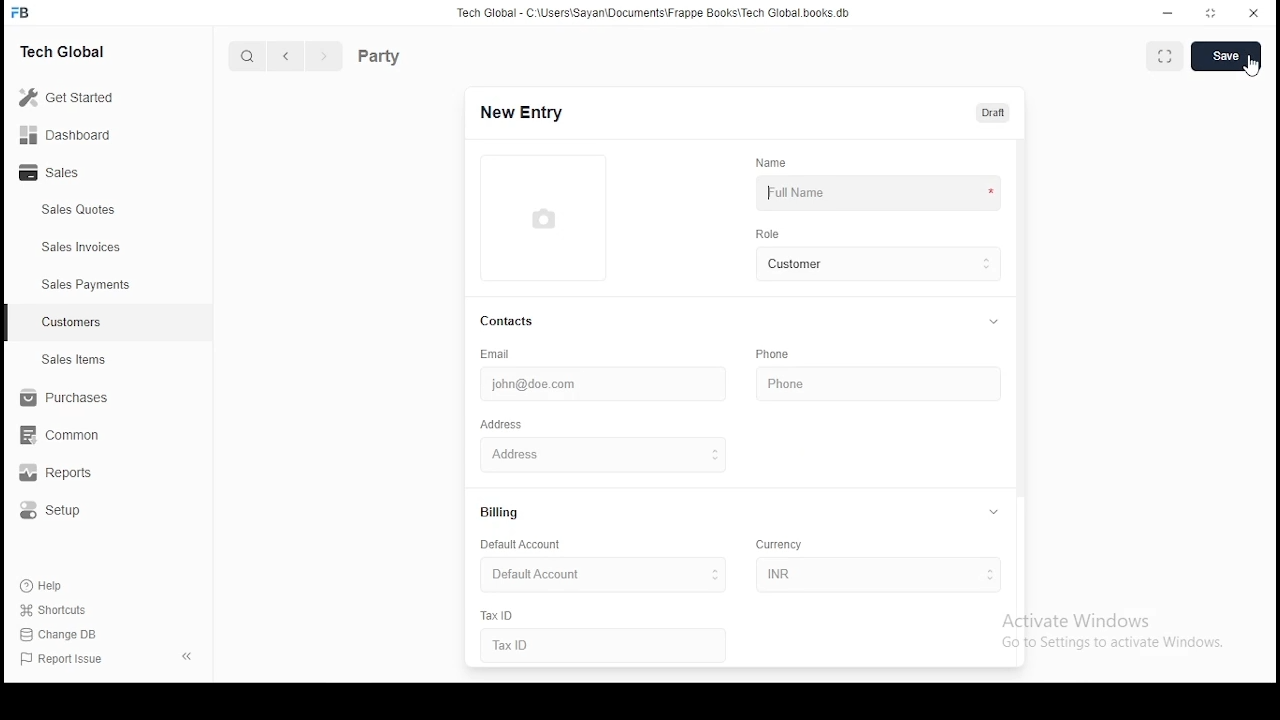  What do you see at coordinates (67, 50) in the screenshot?
I see `tech global` at bounding box center [67, 50].